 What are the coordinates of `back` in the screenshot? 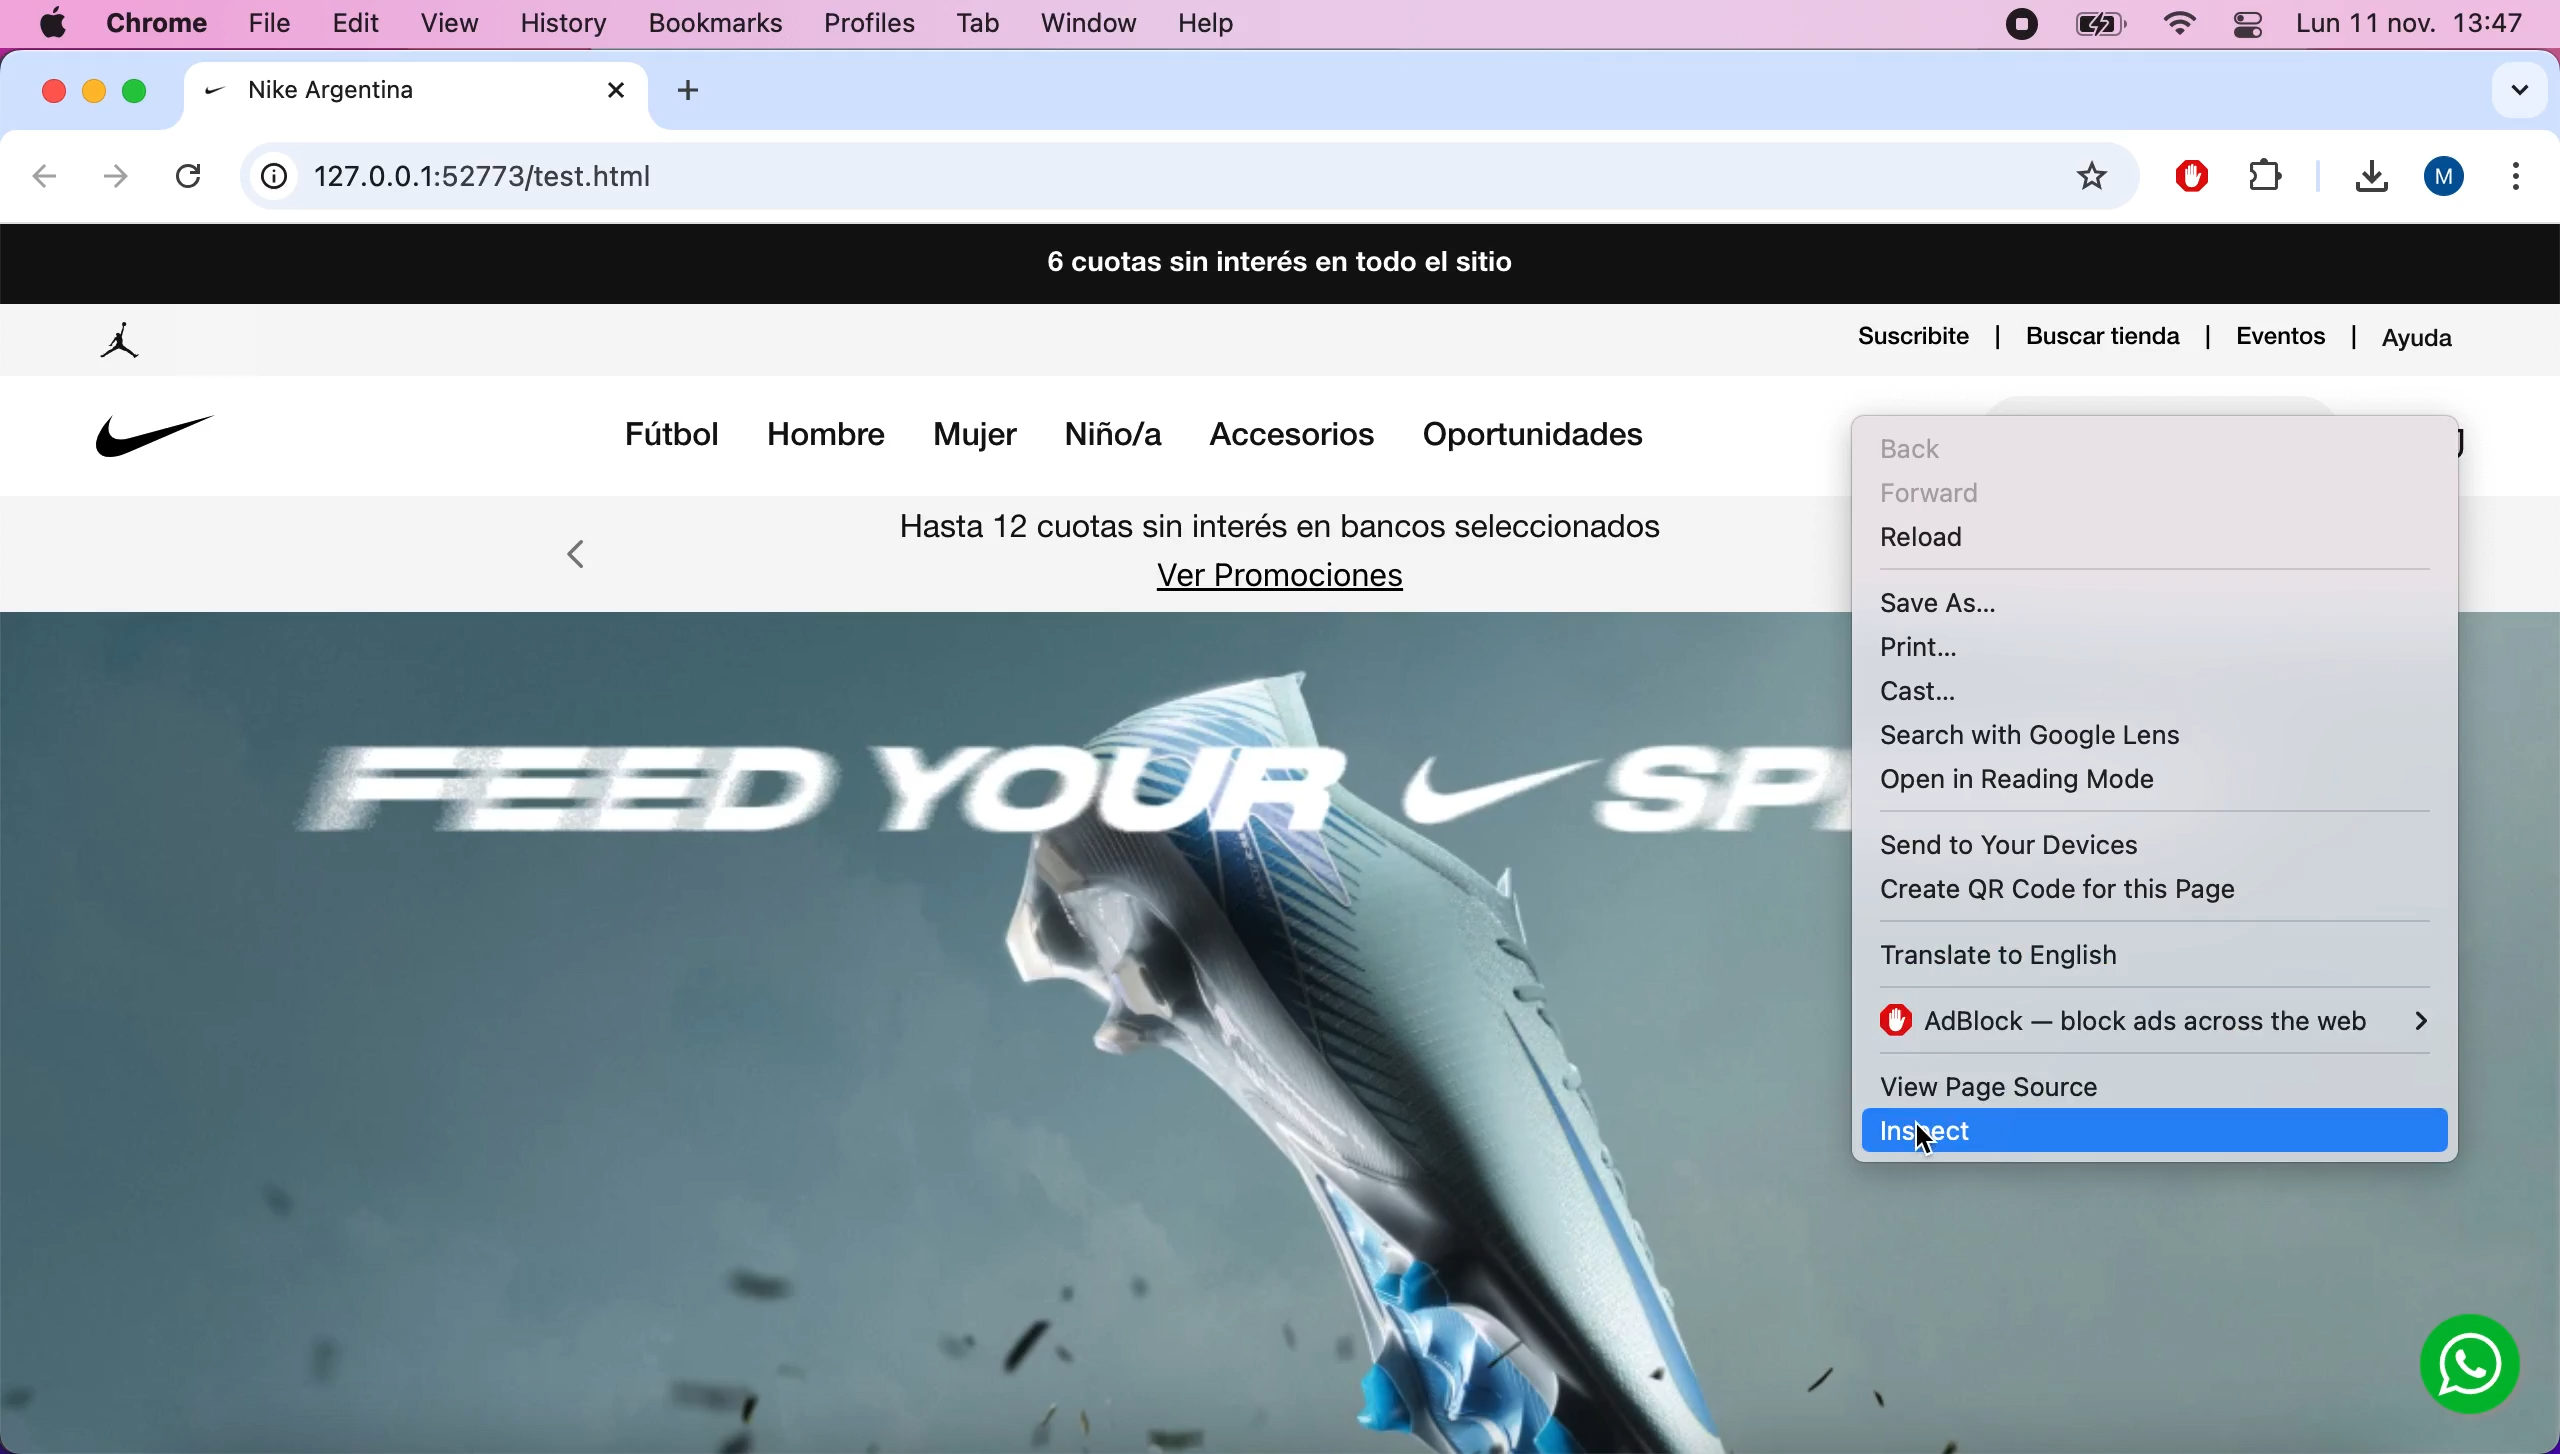 It's located at (1930, 448).